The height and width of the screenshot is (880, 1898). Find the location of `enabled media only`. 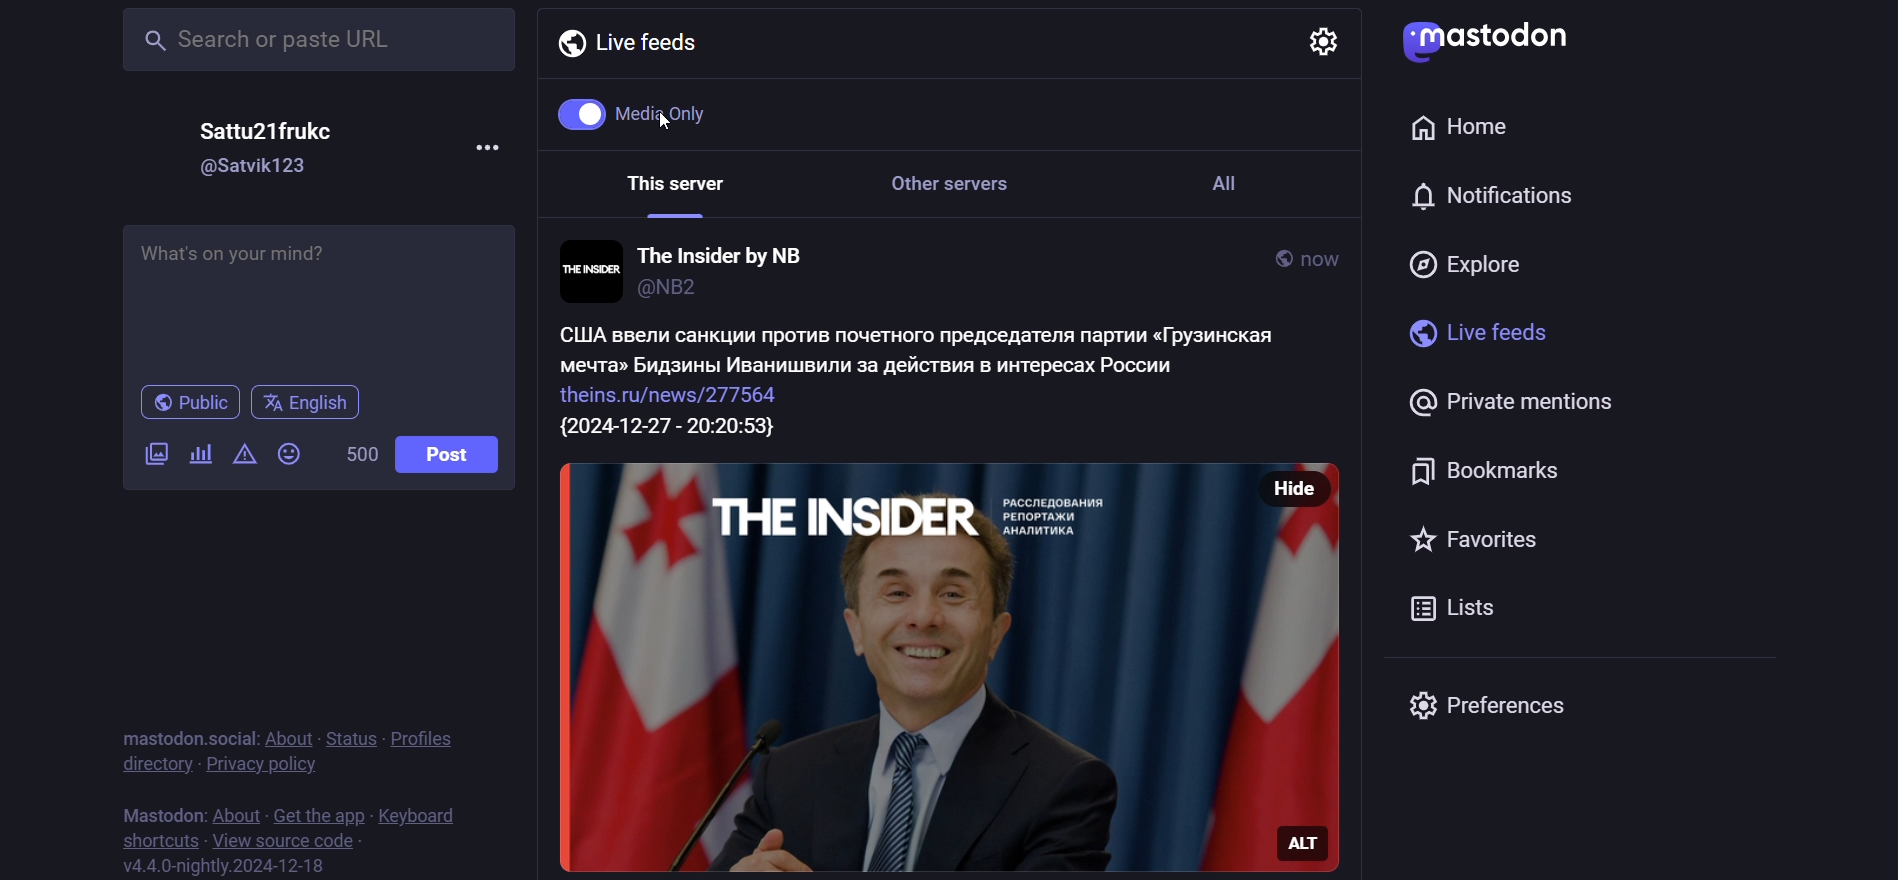

enabled media only is located at coordinates (636, 111).